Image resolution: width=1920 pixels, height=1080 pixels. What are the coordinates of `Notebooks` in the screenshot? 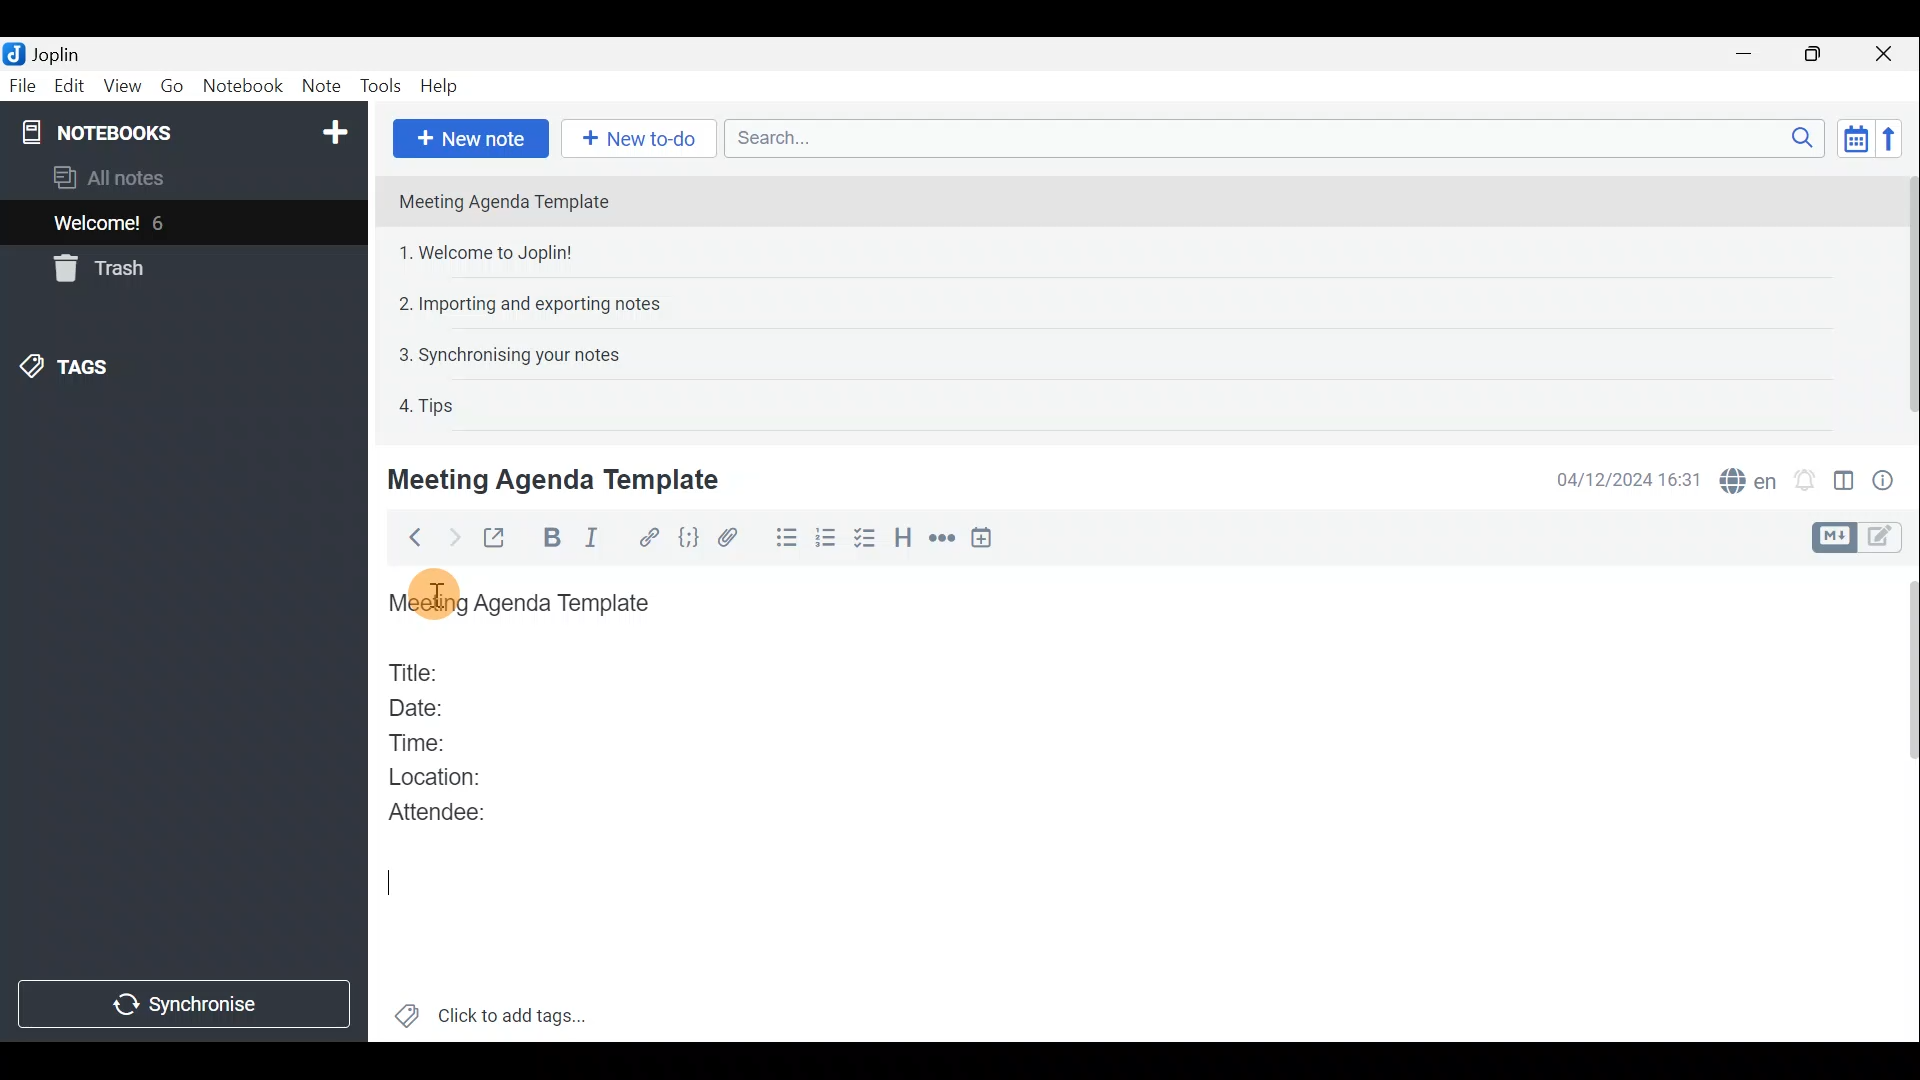 It's located at (187, 131).